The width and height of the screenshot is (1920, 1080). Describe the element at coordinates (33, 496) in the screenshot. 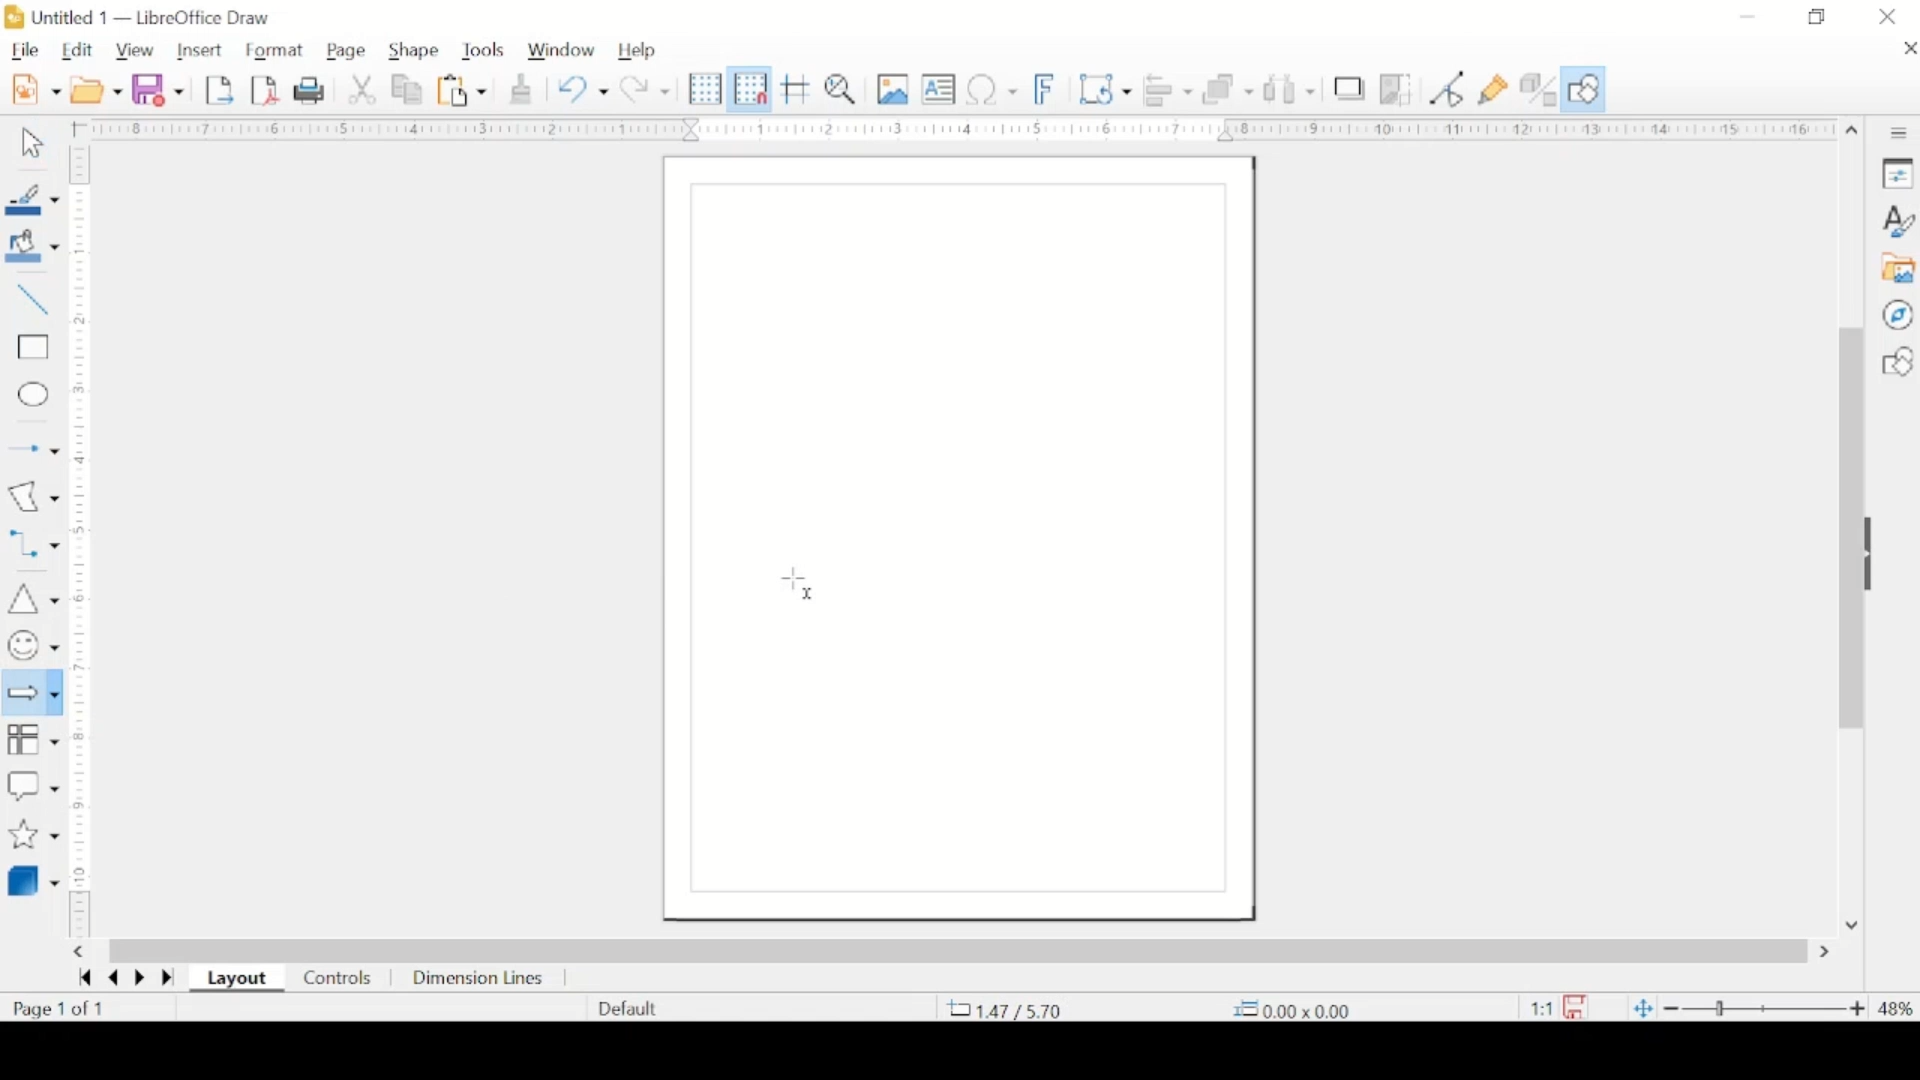

I see `insert curves & polygons` at that location.